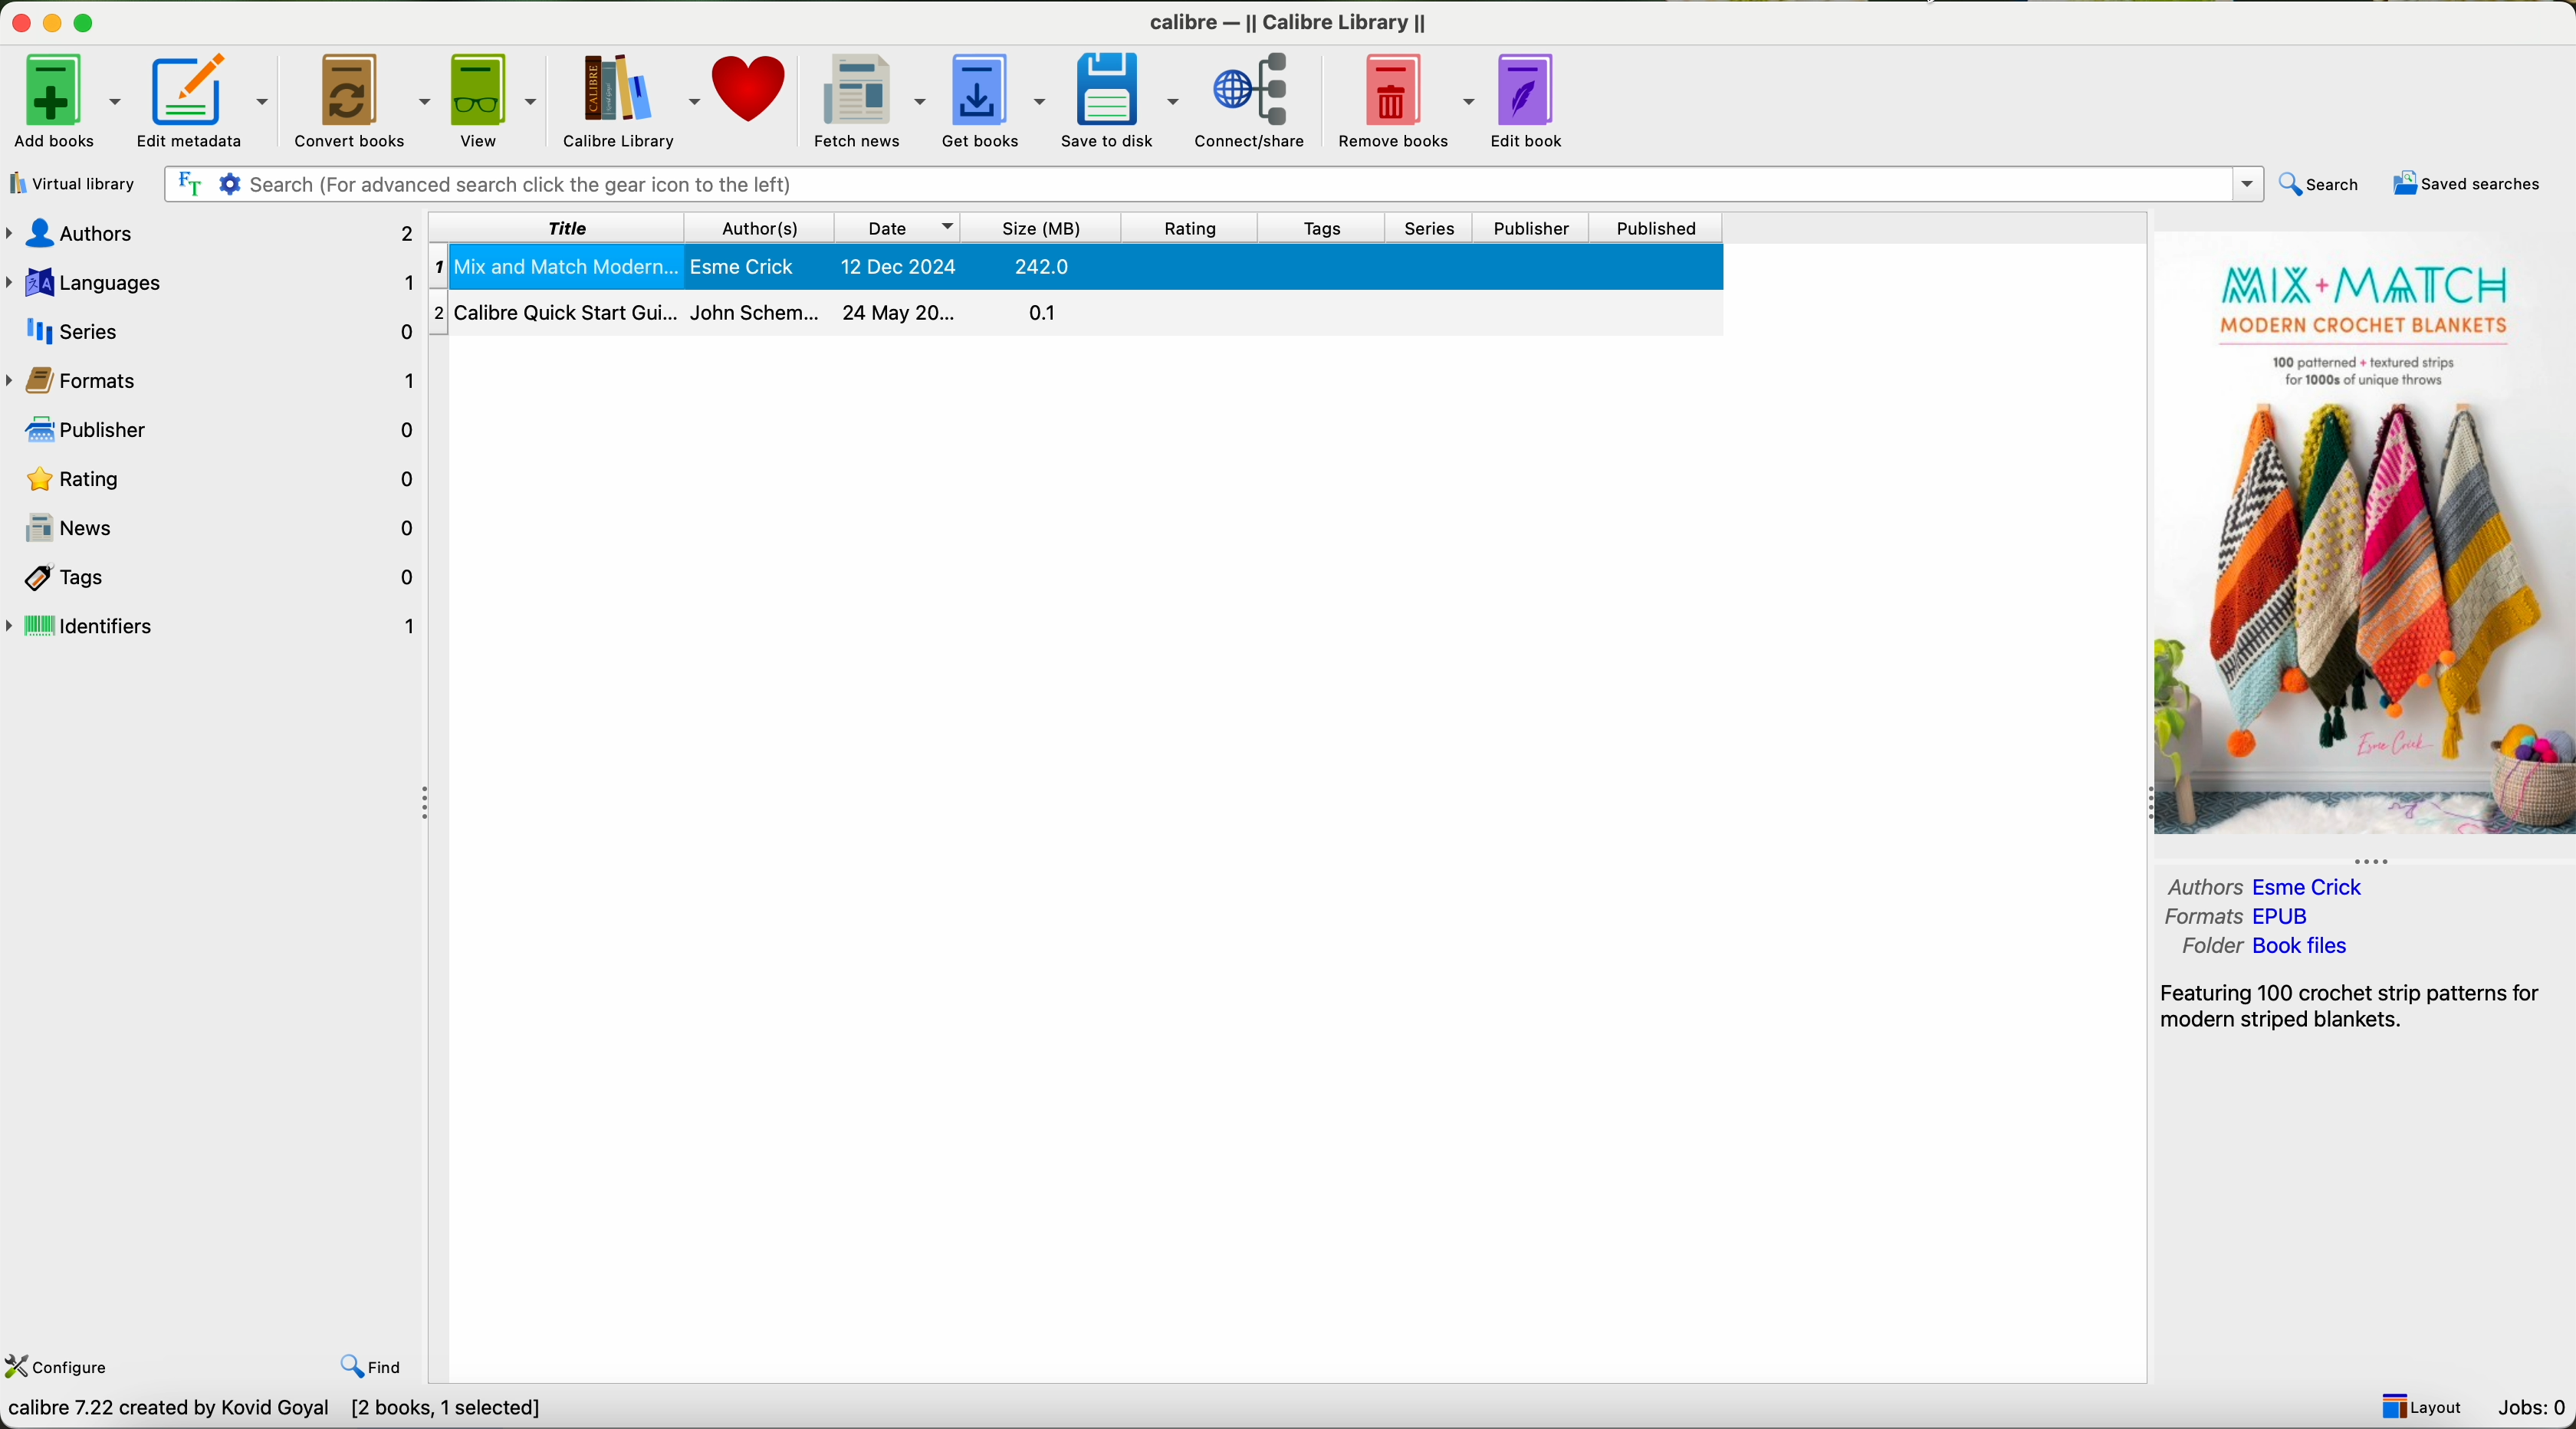 This screenshot has height=1429, width=2576. I want to click on donate, so click(752, 86).